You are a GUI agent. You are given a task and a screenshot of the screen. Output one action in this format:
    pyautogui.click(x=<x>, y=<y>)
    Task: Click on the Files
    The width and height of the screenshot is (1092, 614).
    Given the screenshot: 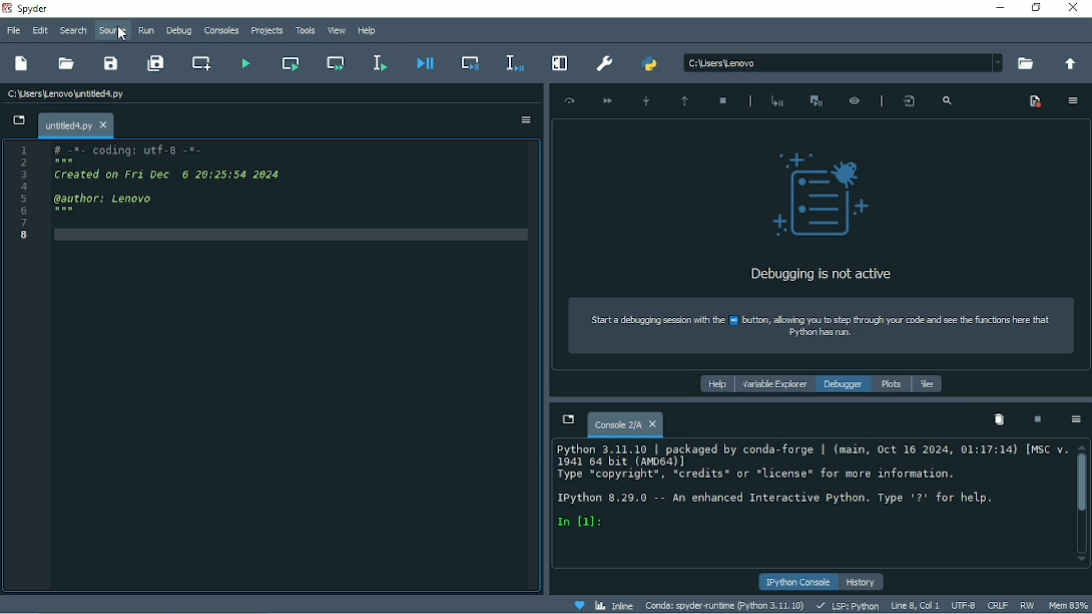 What is the action you would take?
    pyautogui.click(x=929, y=384)
    